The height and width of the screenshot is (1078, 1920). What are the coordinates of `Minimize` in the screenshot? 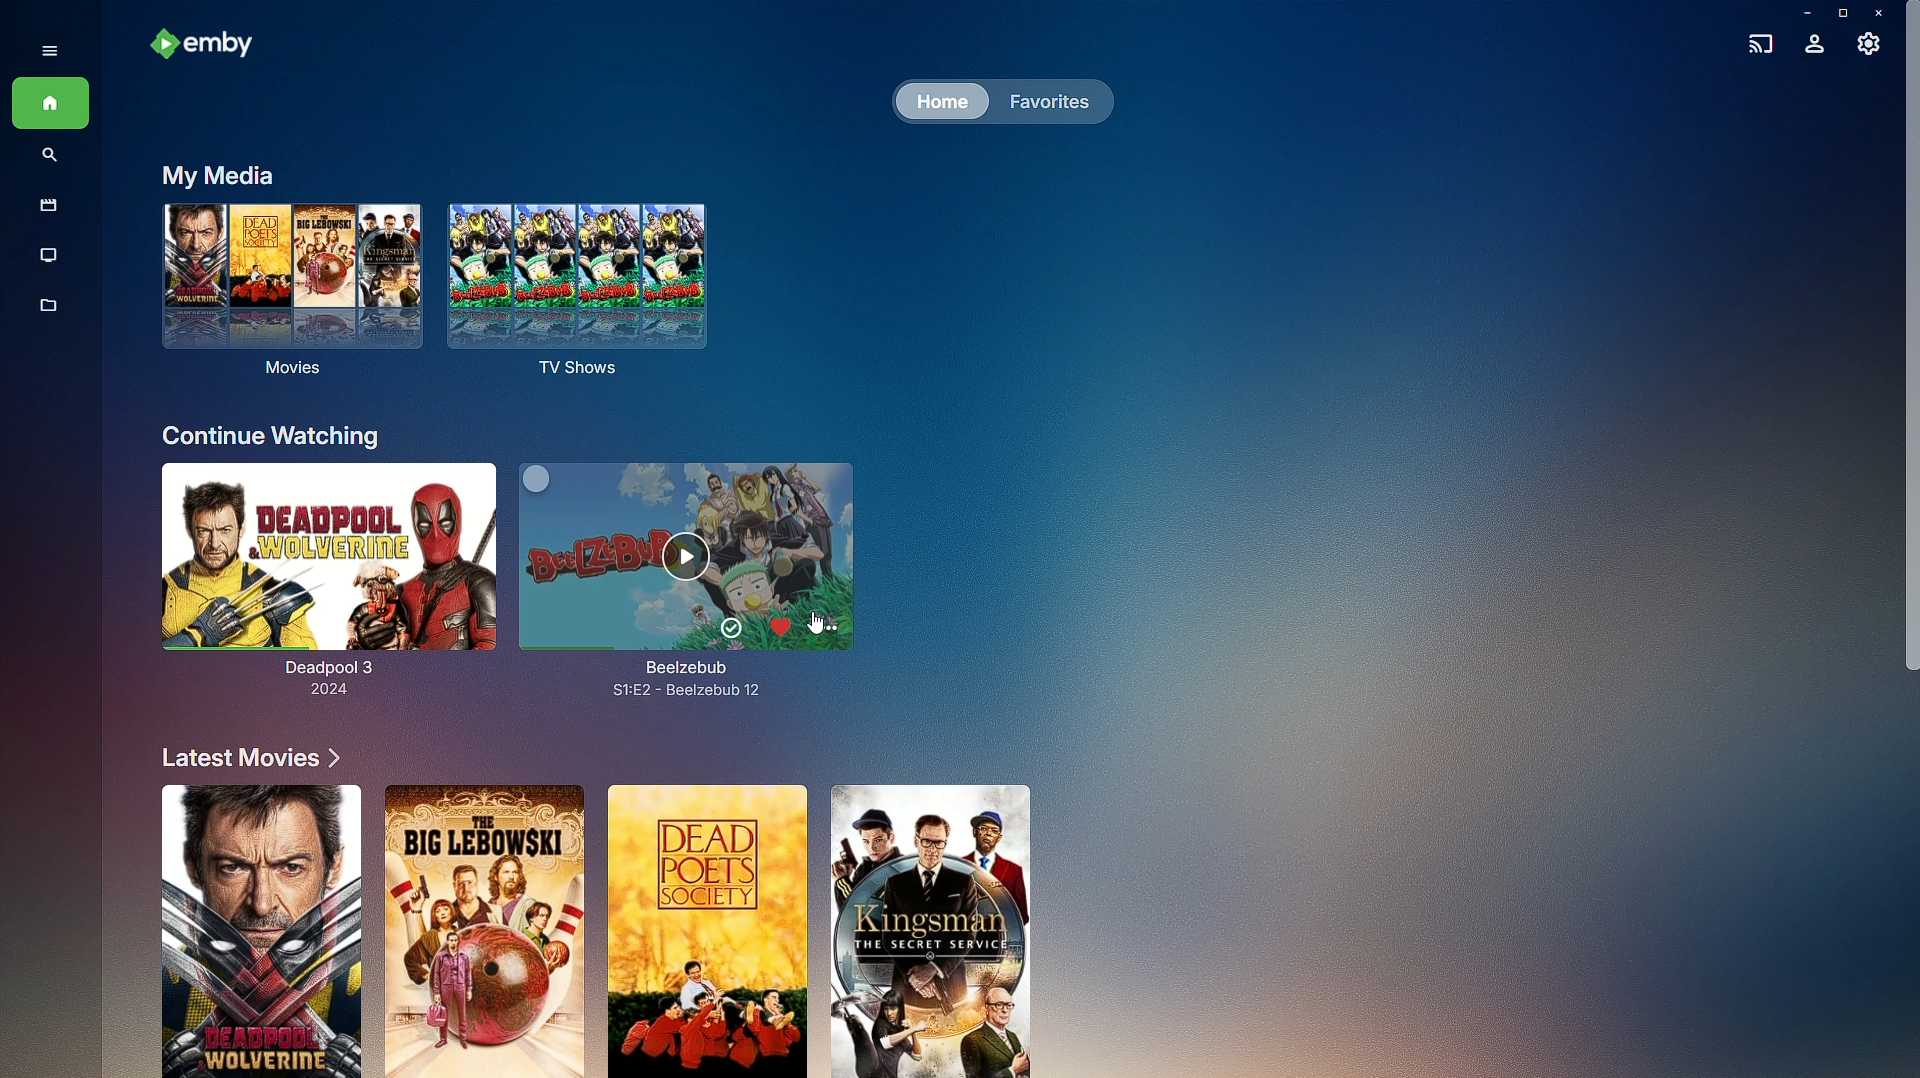 It's located at (1801, 13).